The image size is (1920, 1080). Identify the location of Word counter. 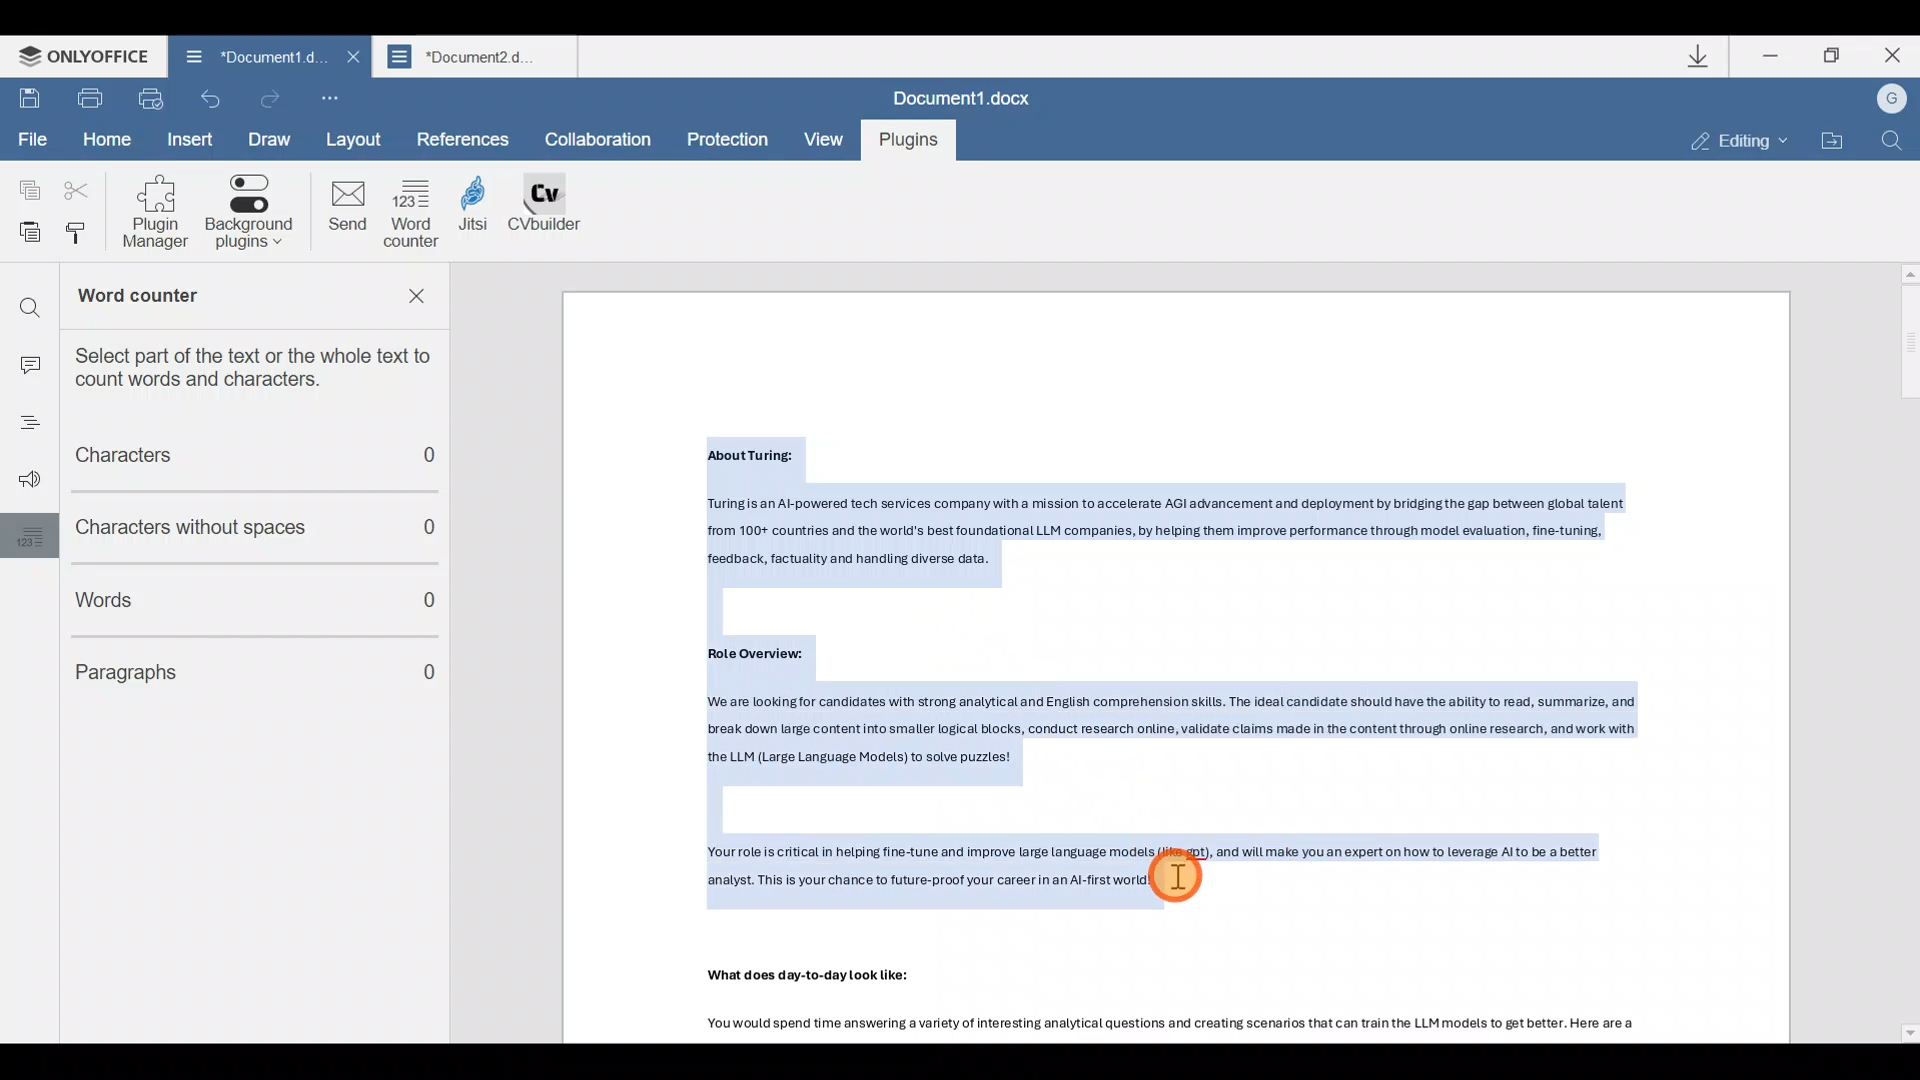
(198, 298).